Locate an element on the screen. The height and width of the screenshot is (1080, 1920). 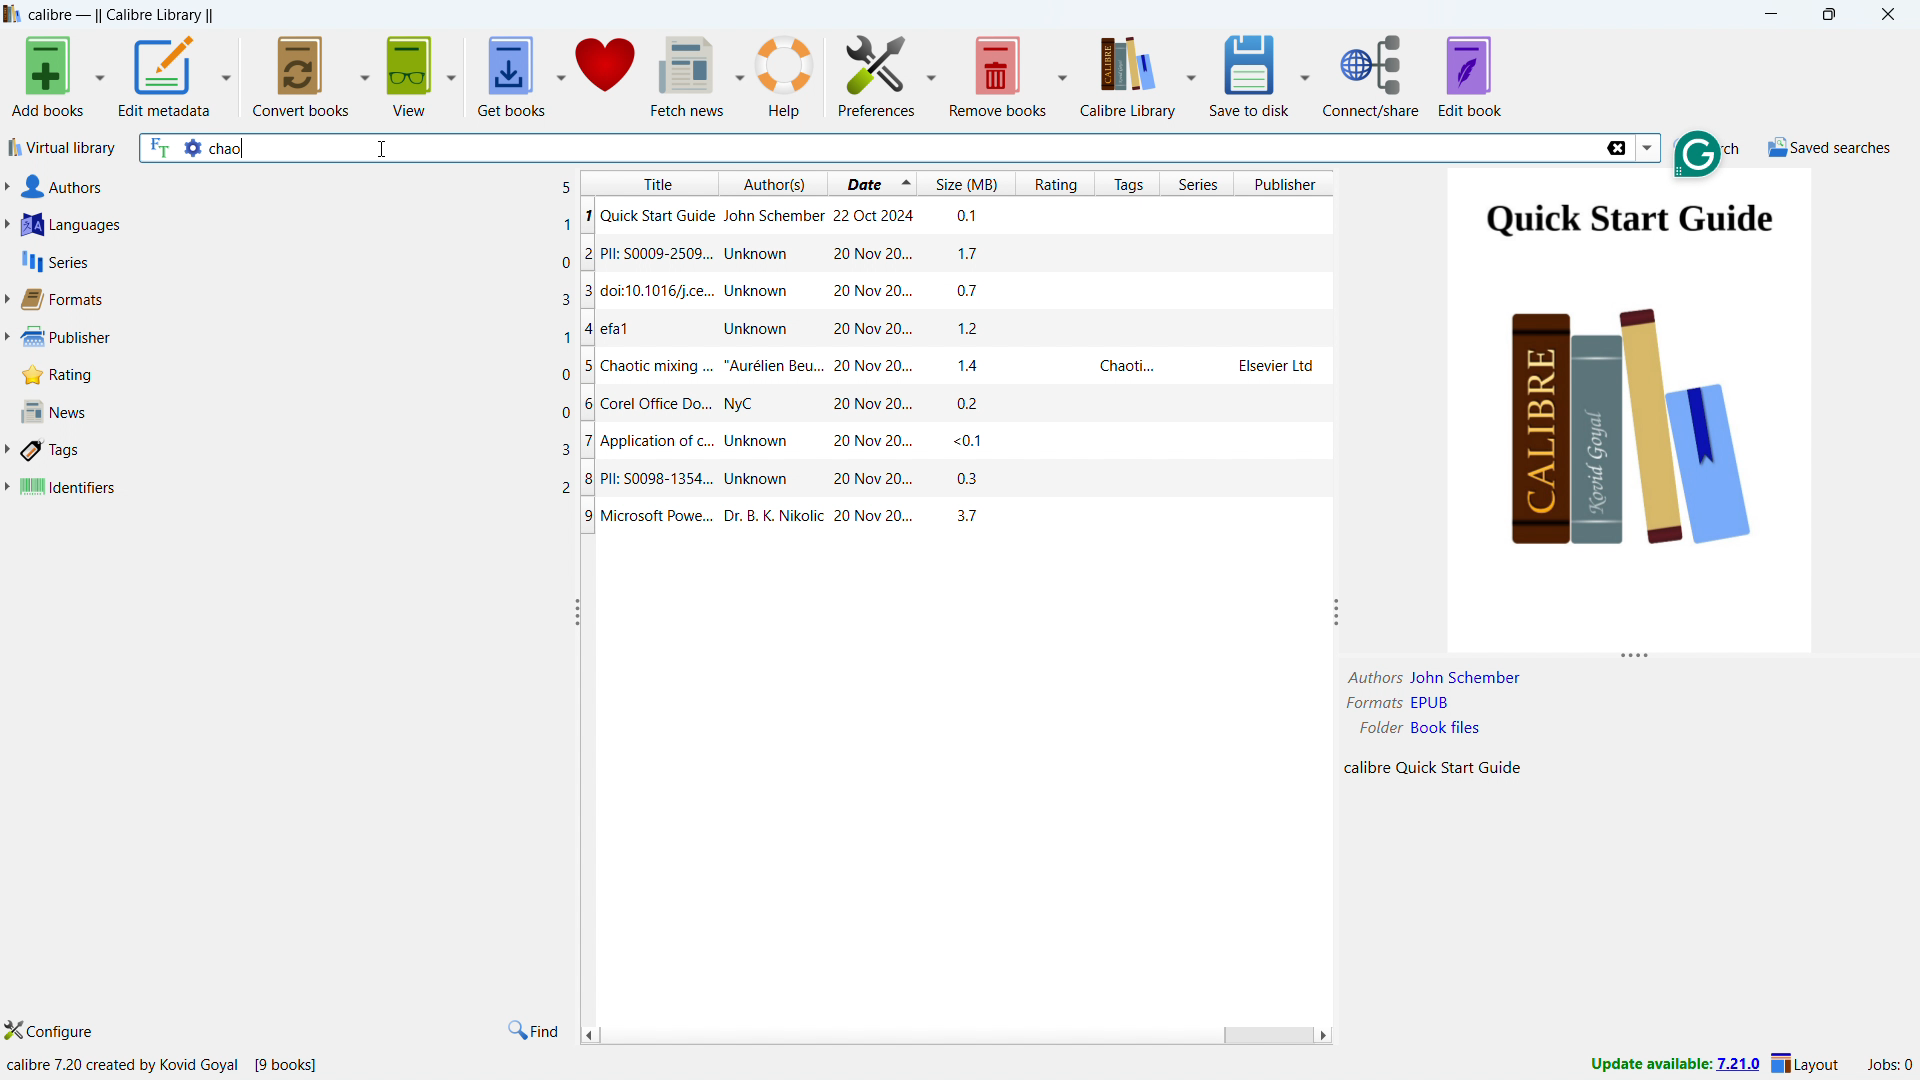
cursor is located at coordinates (385, 149).